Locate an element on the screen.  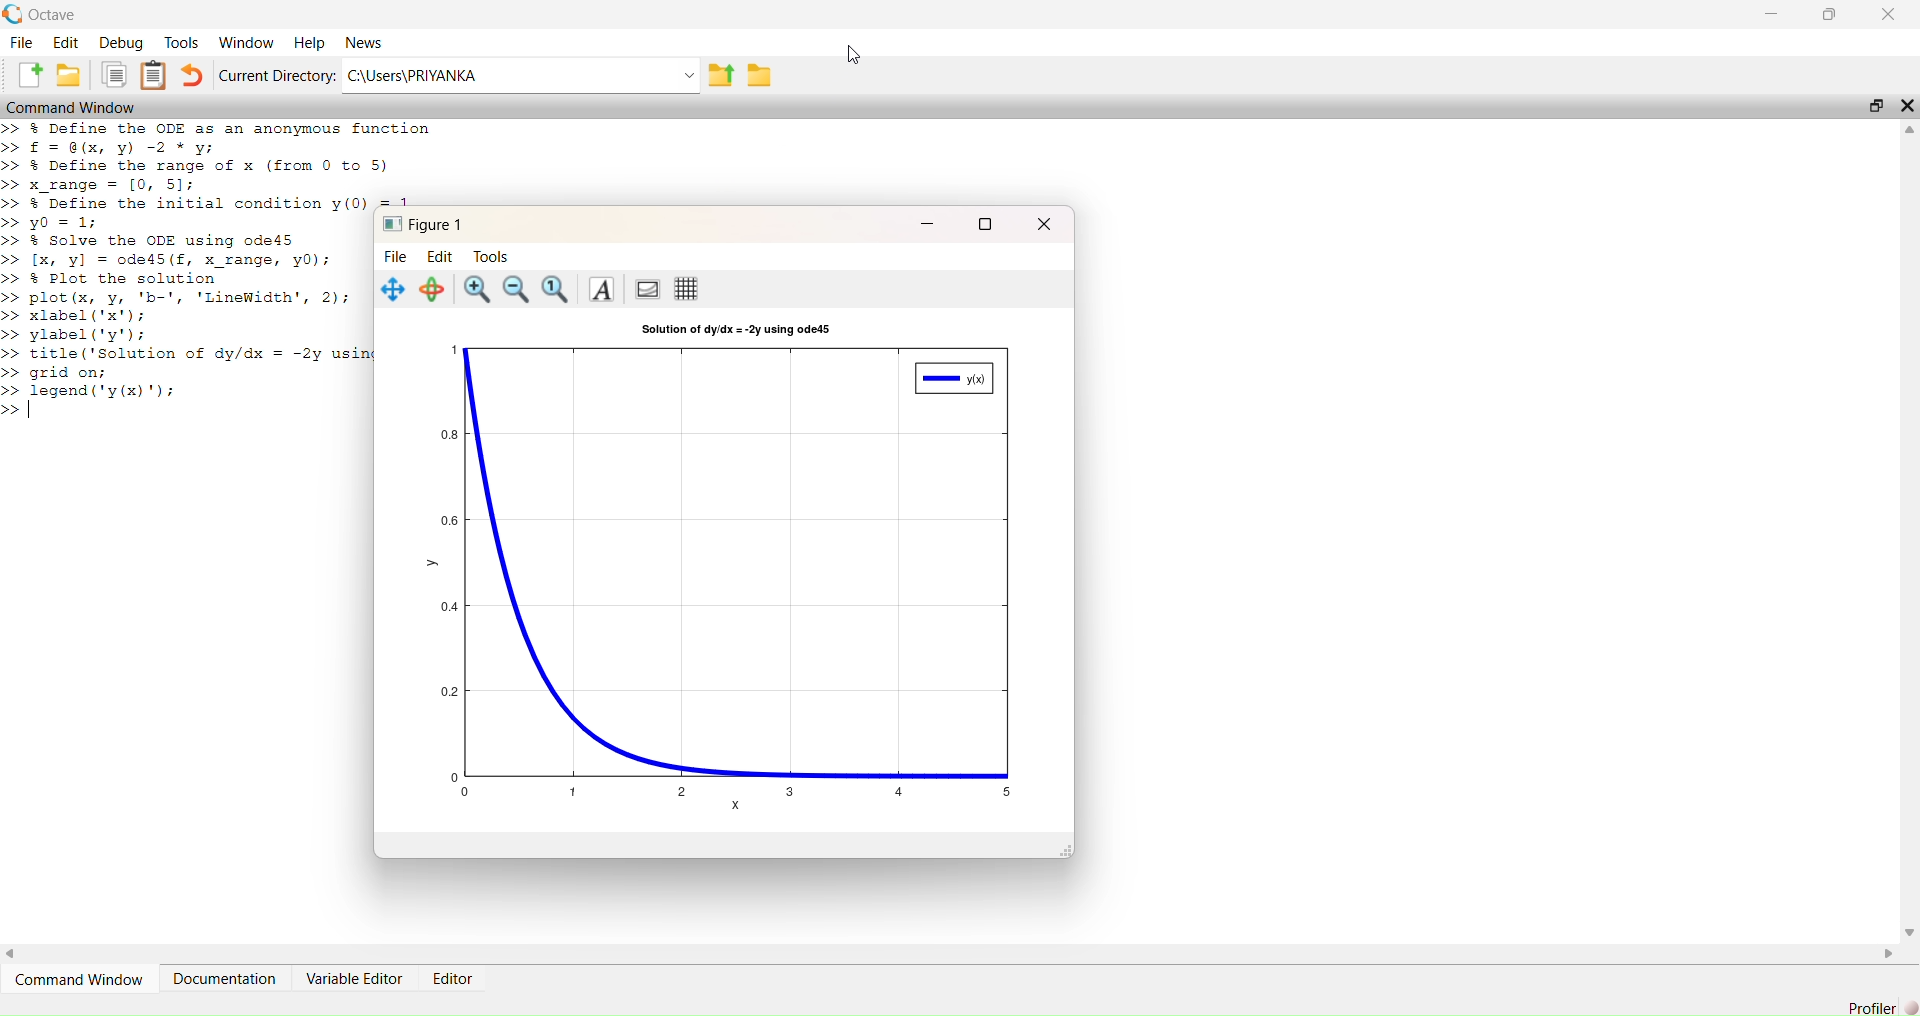
Figure 1 is located at coordinates (419, 222).